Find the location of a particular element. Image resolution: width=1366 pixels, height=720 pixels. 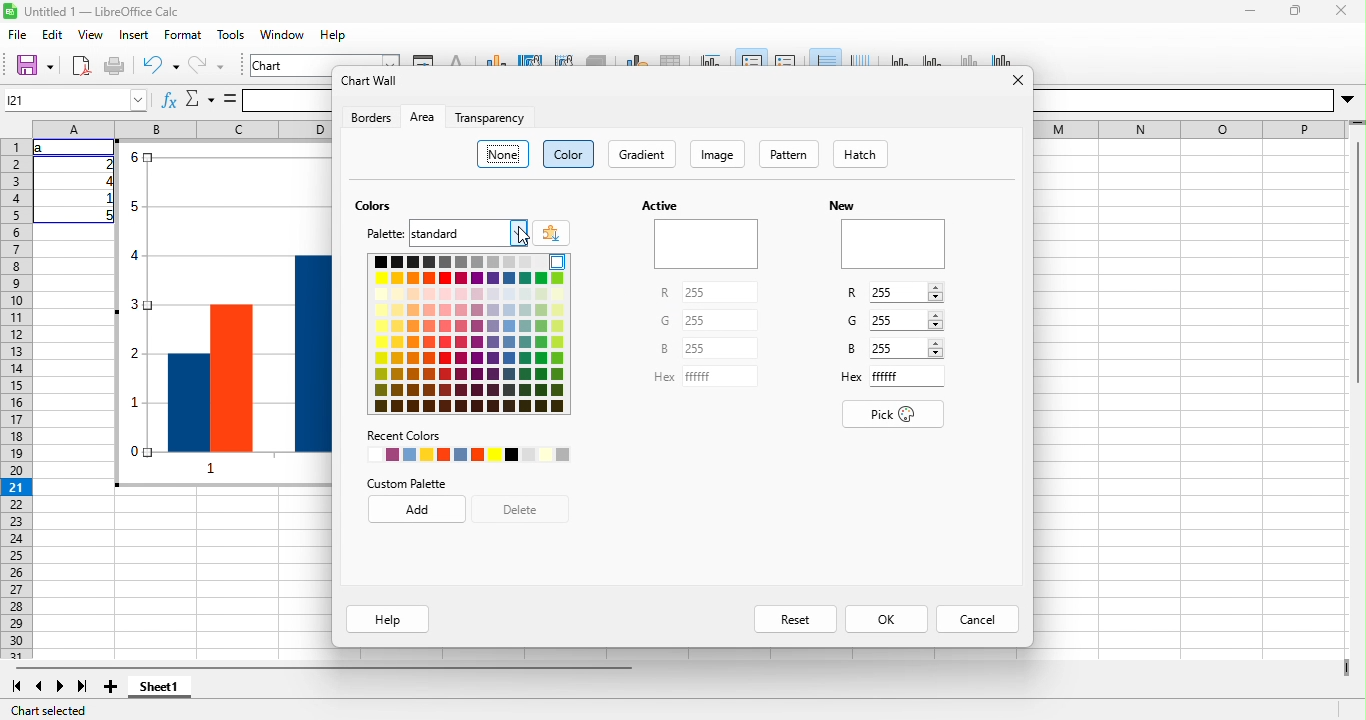

add color is located at coordinates (551, 233).